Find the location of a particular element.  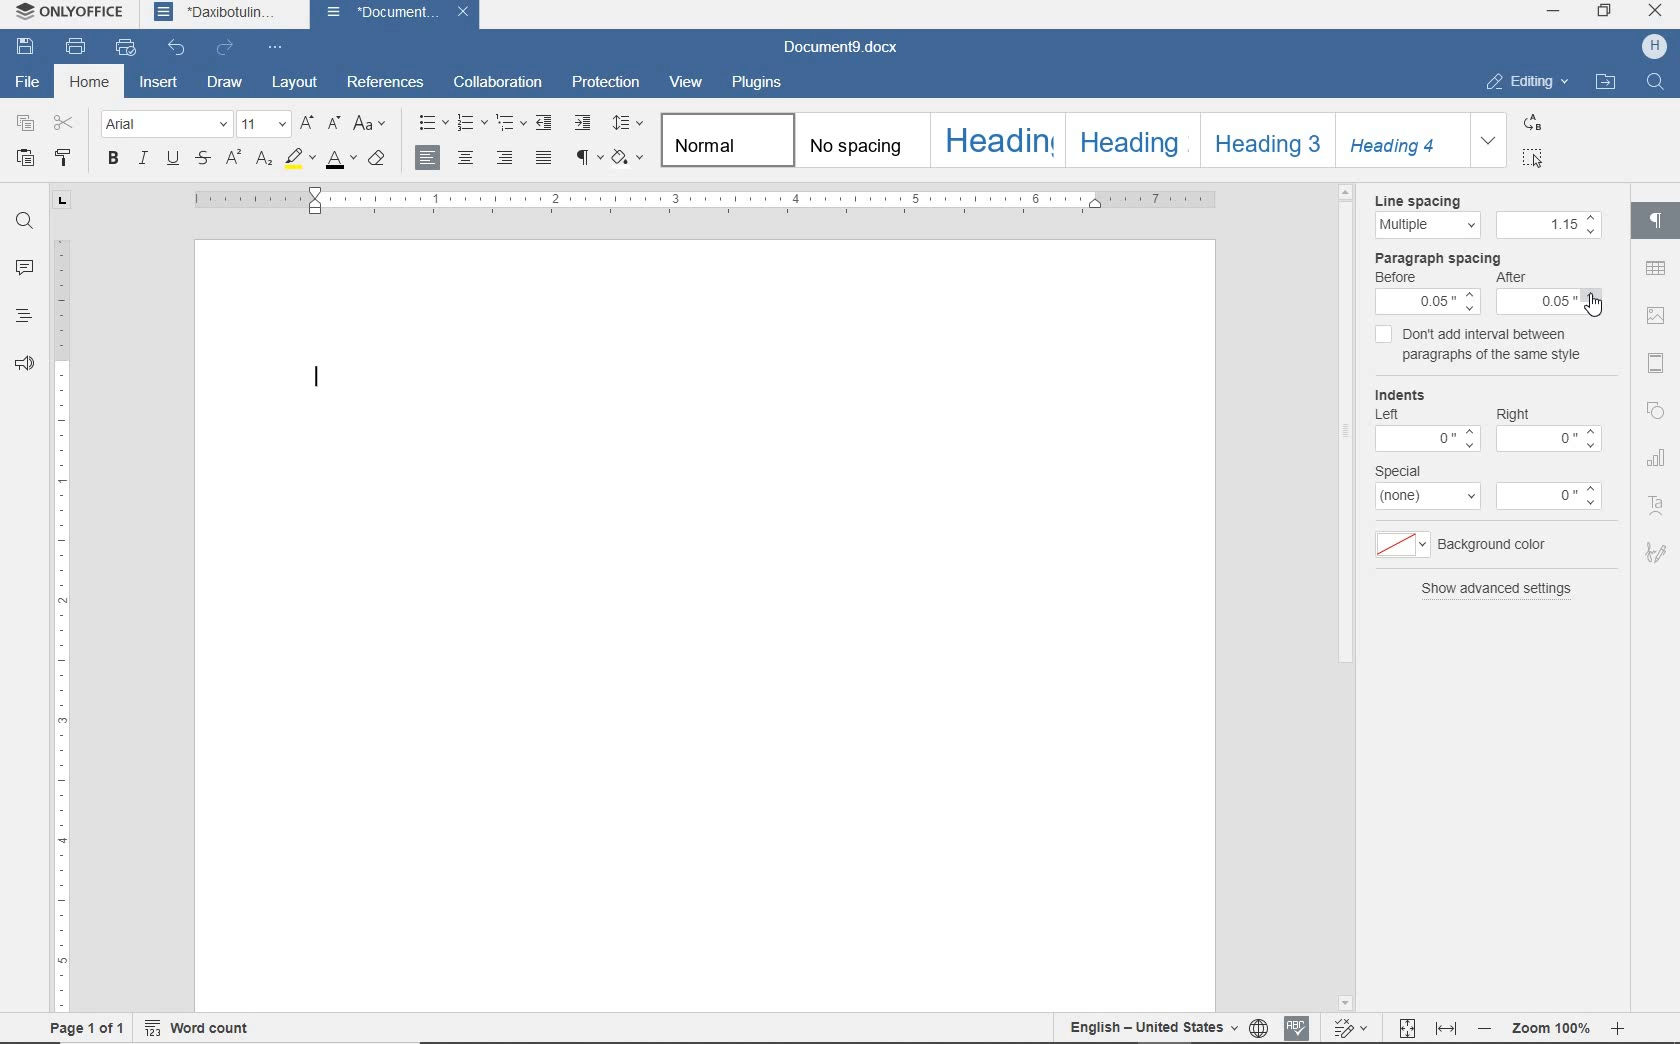

decrement font size is located at coordinates (335, 124).